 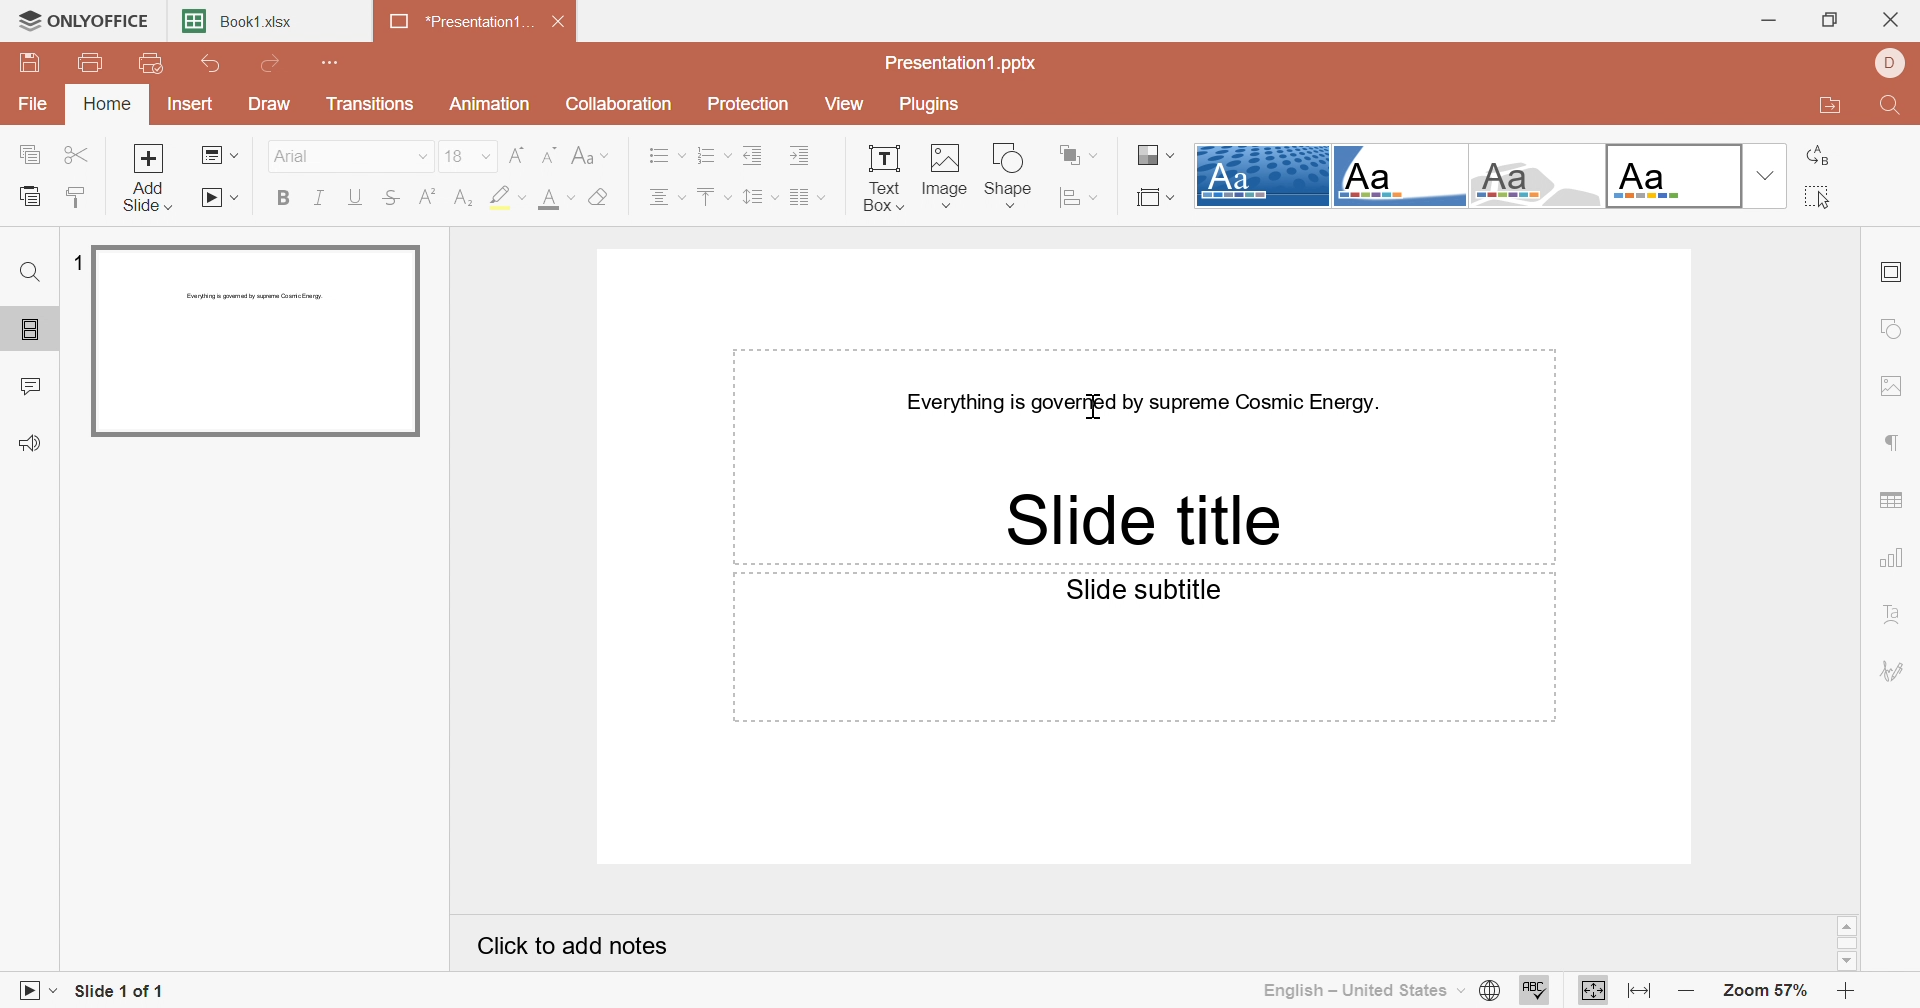 I want to click on Print, so click(x=91, y=64).